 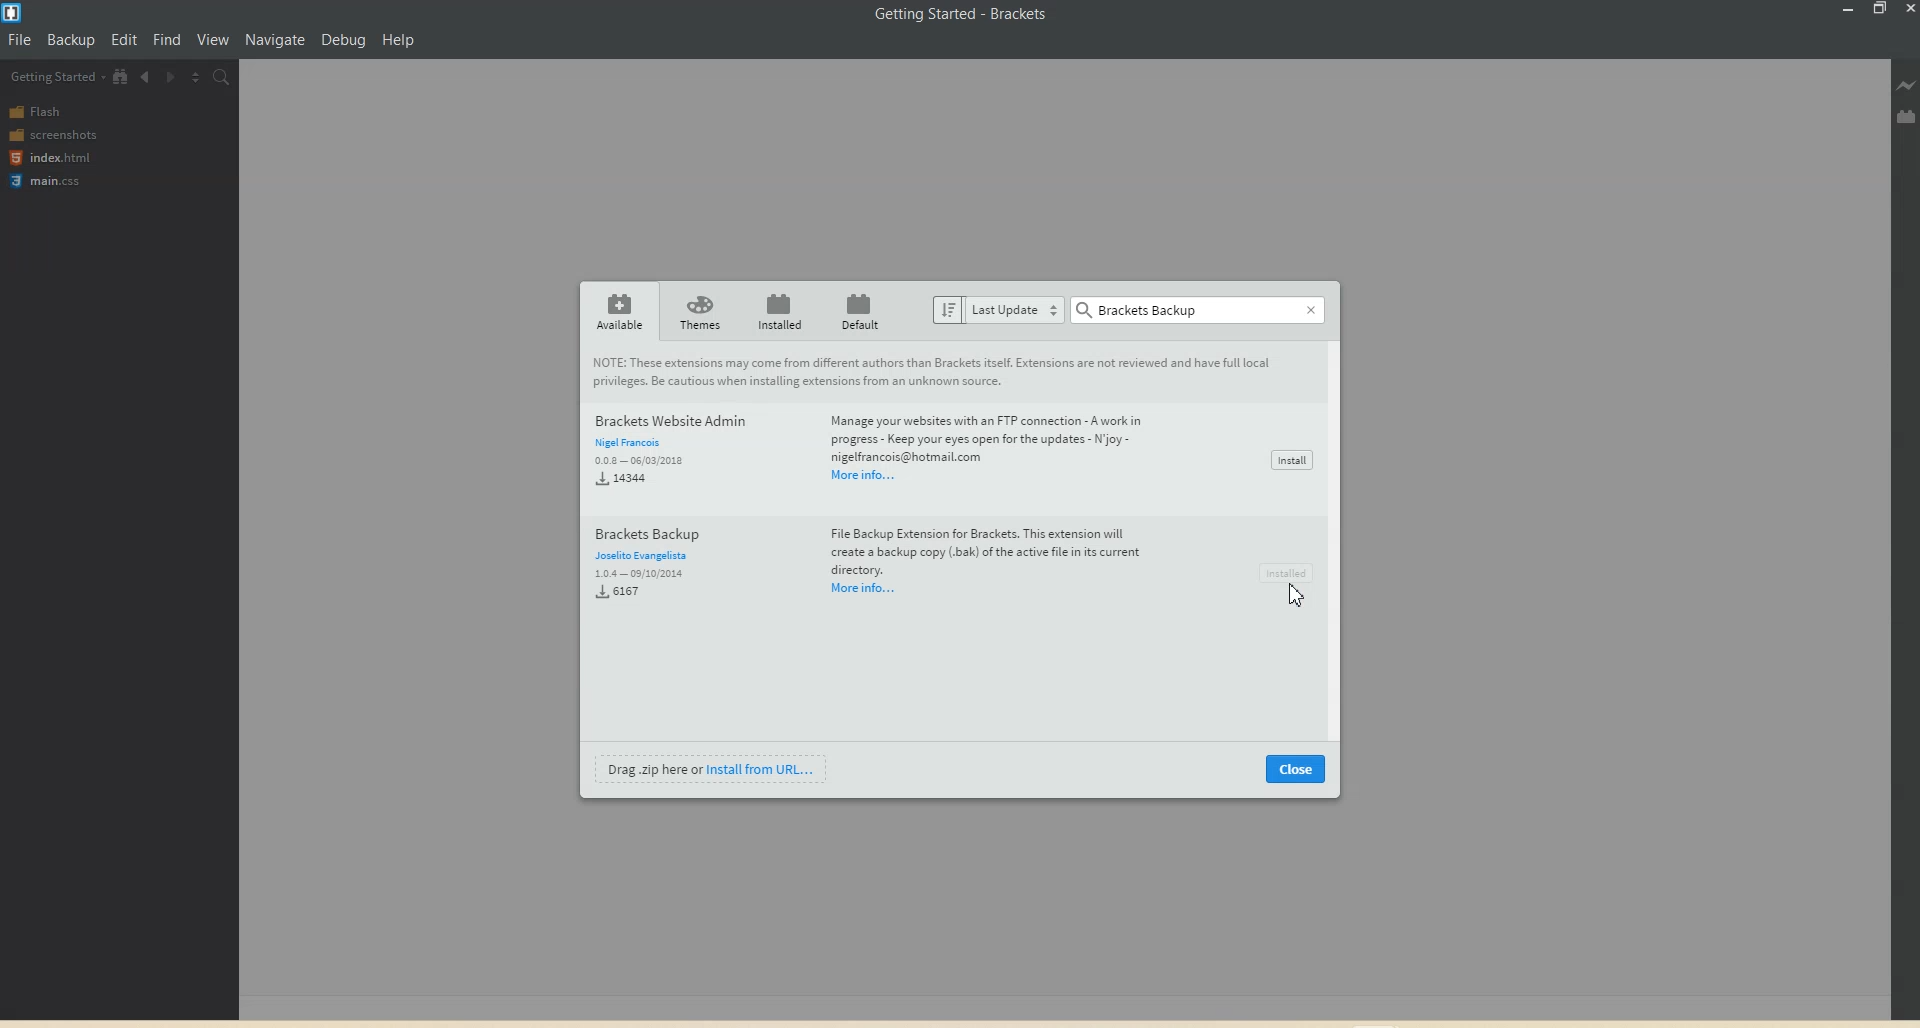 What do you see at coordinates (49, 157) in the screenshot?
I see `index.html` at bounding box center [49, 157].